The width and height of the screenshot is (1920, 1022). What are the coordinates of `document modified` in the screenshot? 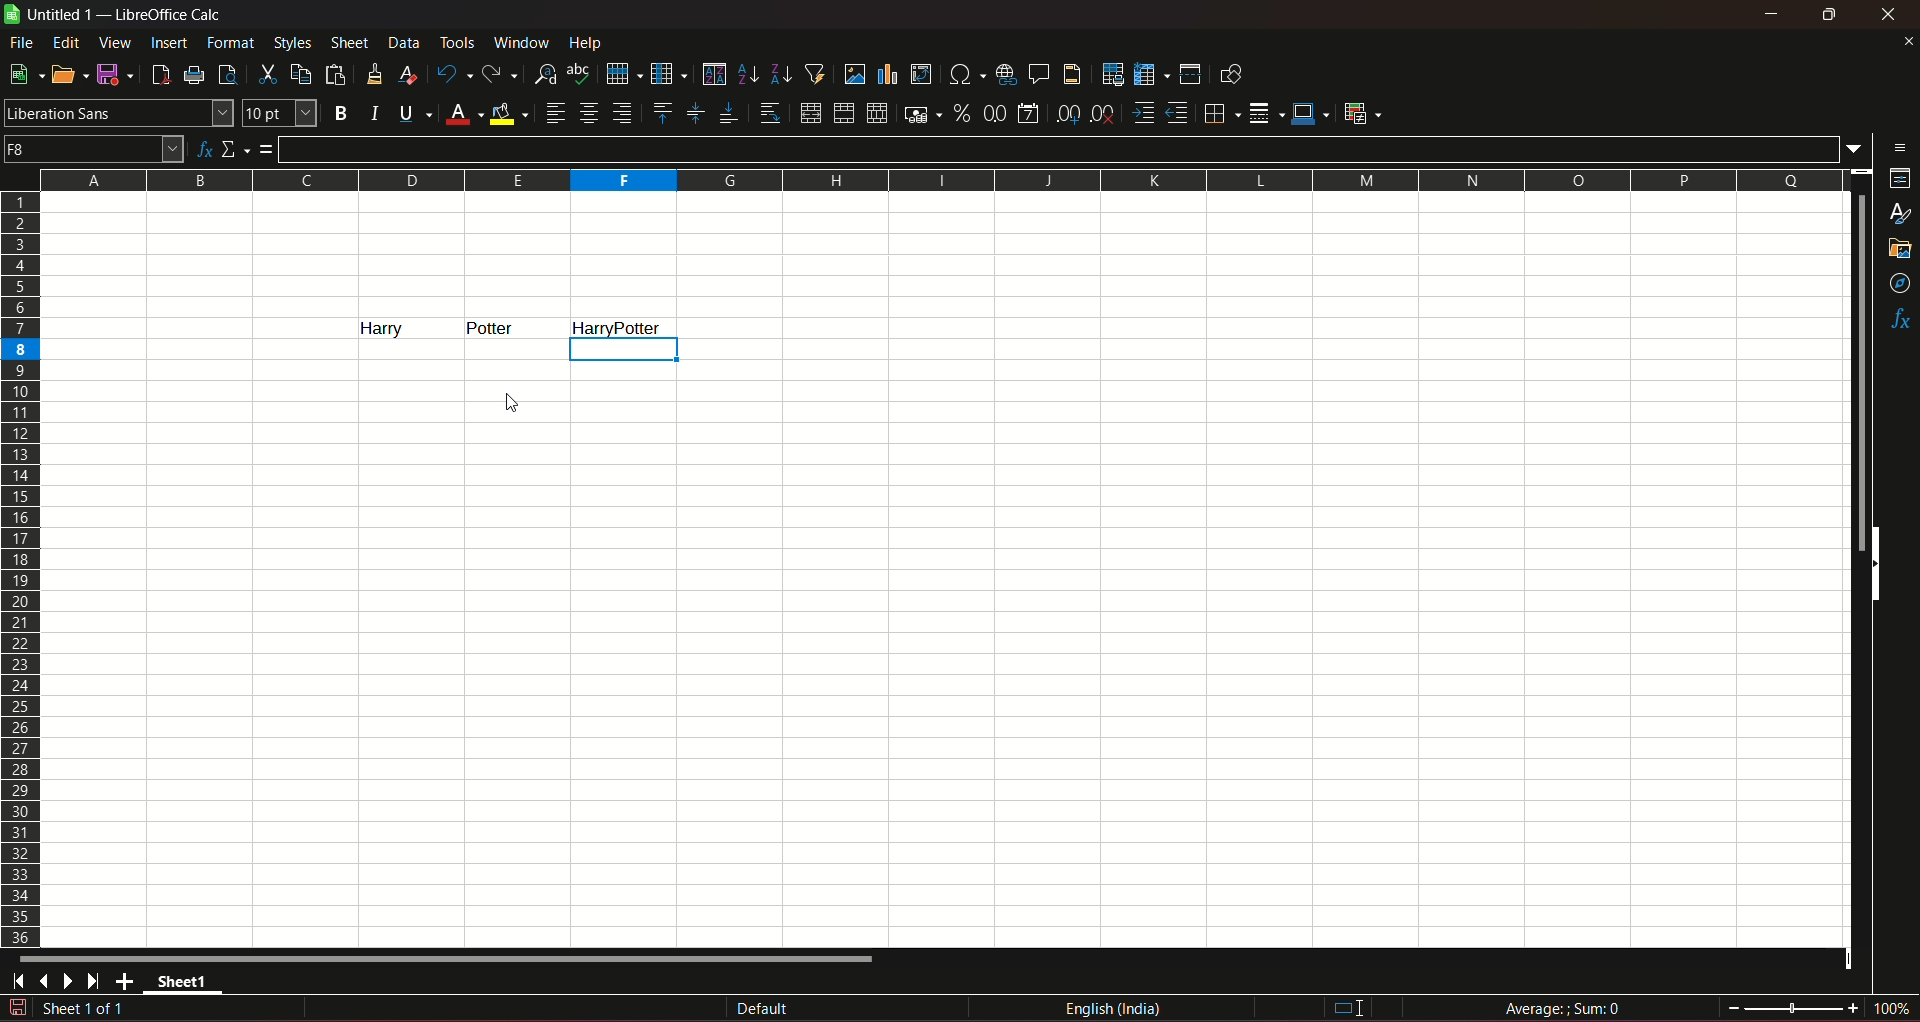 It's located at (20, 1007).